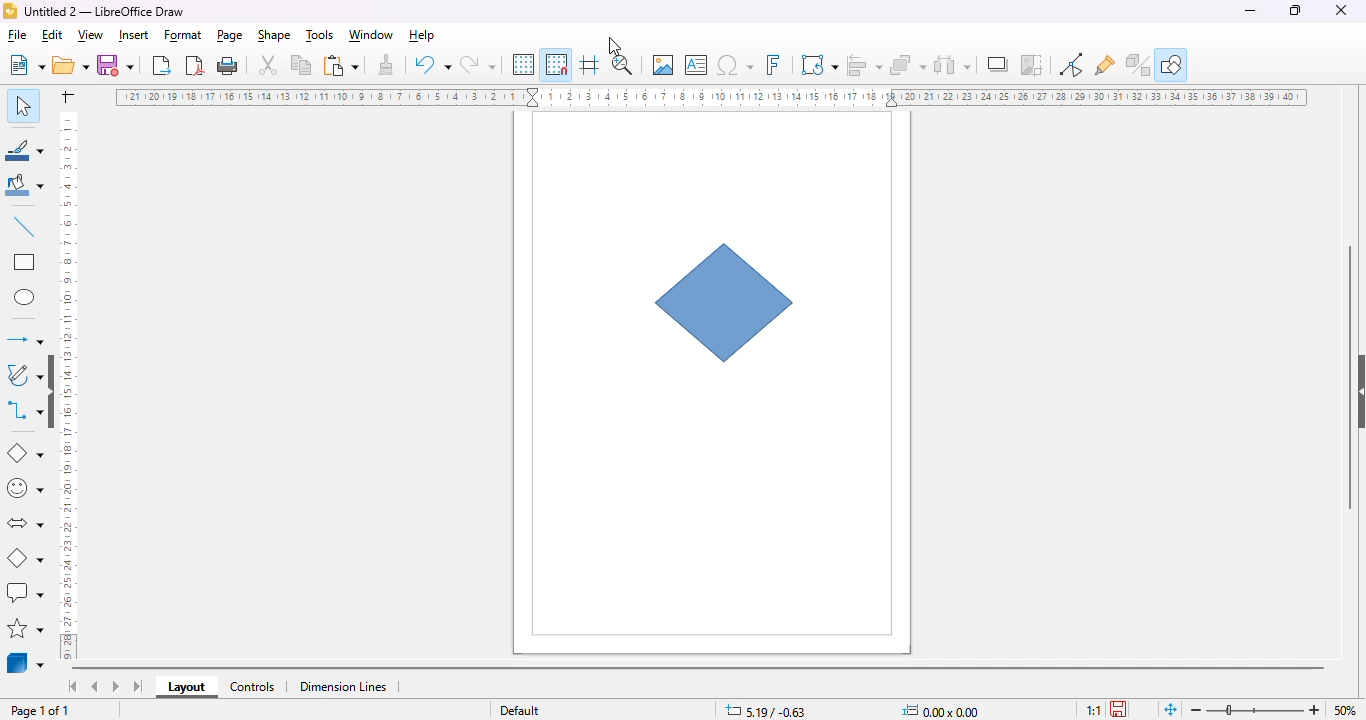  Describe the element at coordinates (432, 65) in the screenshot. I see `undo` at that location.